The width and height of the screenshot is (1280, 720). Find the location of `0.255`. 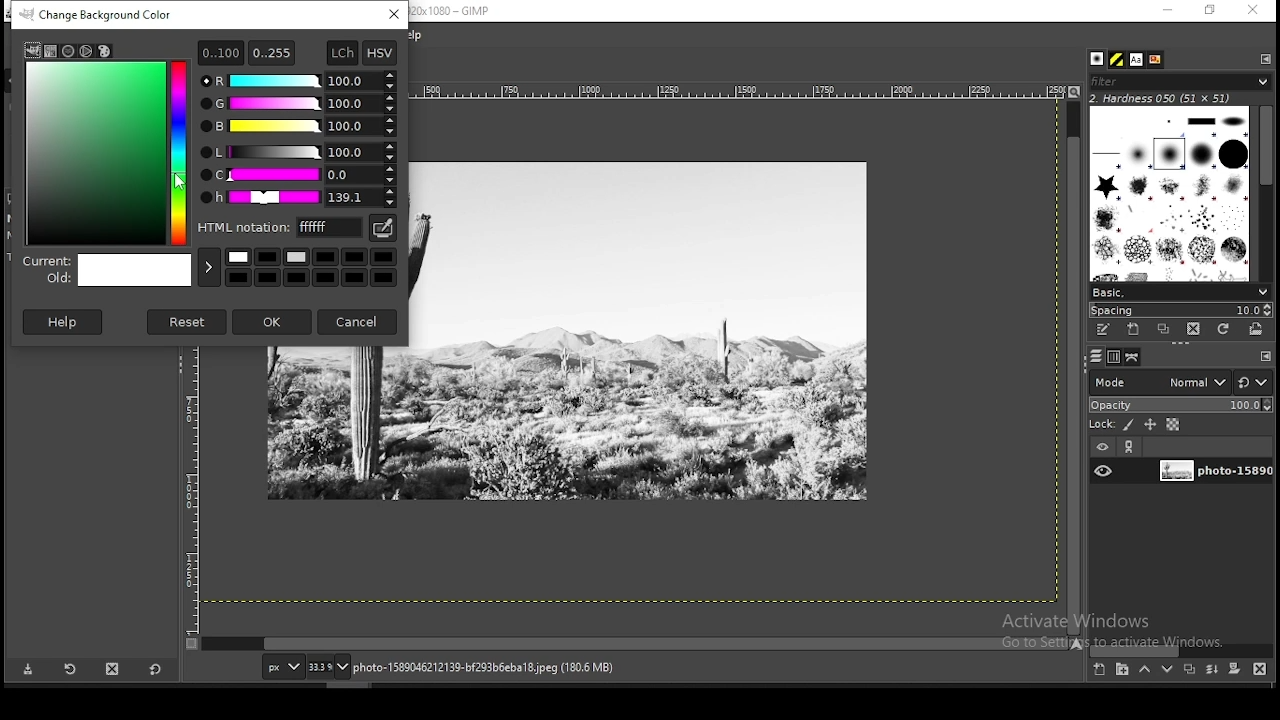

0.255 is located at coordinates (272, 50).